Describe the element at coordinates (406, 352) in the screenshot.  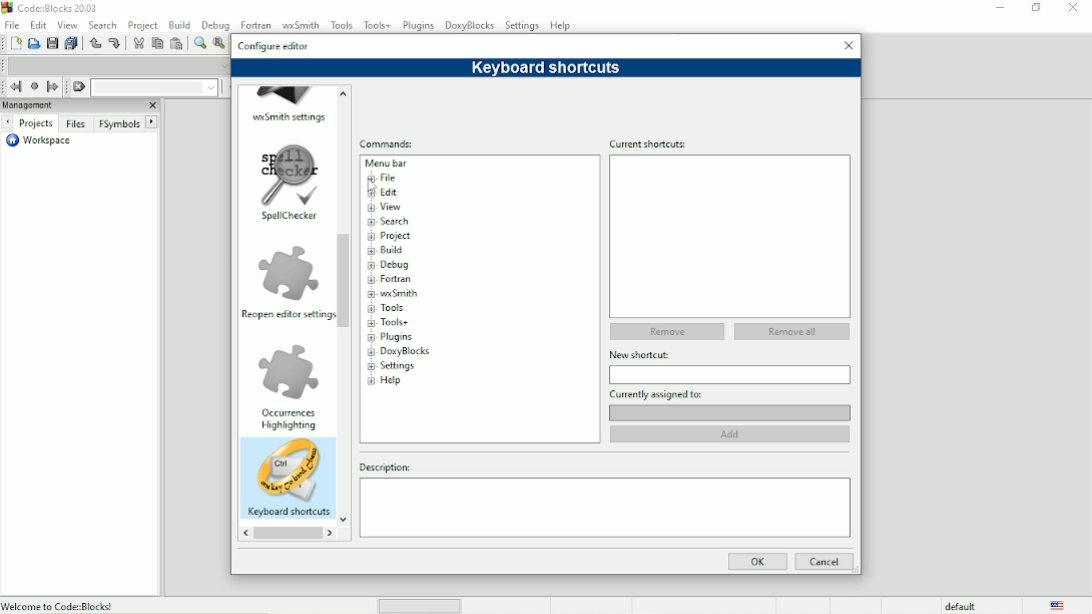
I see `DoxyBlocks` at that location.